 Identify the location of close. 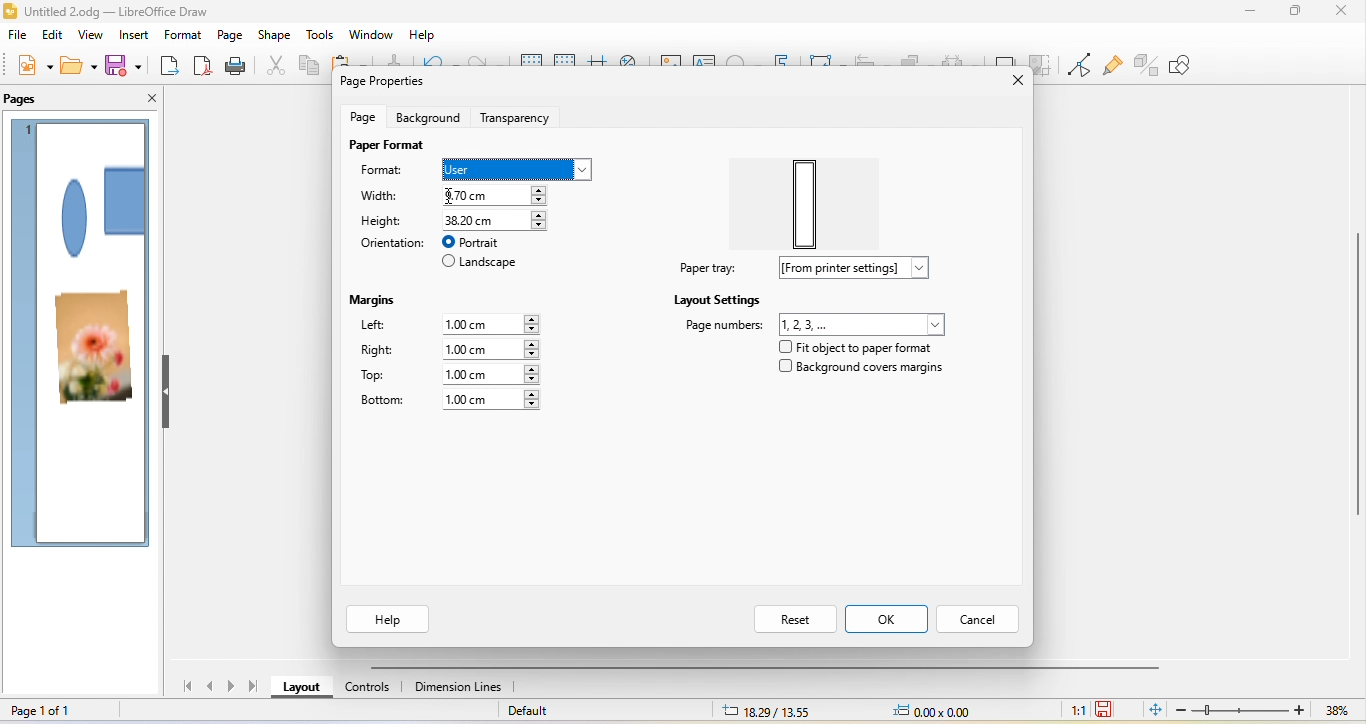
(1013, 82).